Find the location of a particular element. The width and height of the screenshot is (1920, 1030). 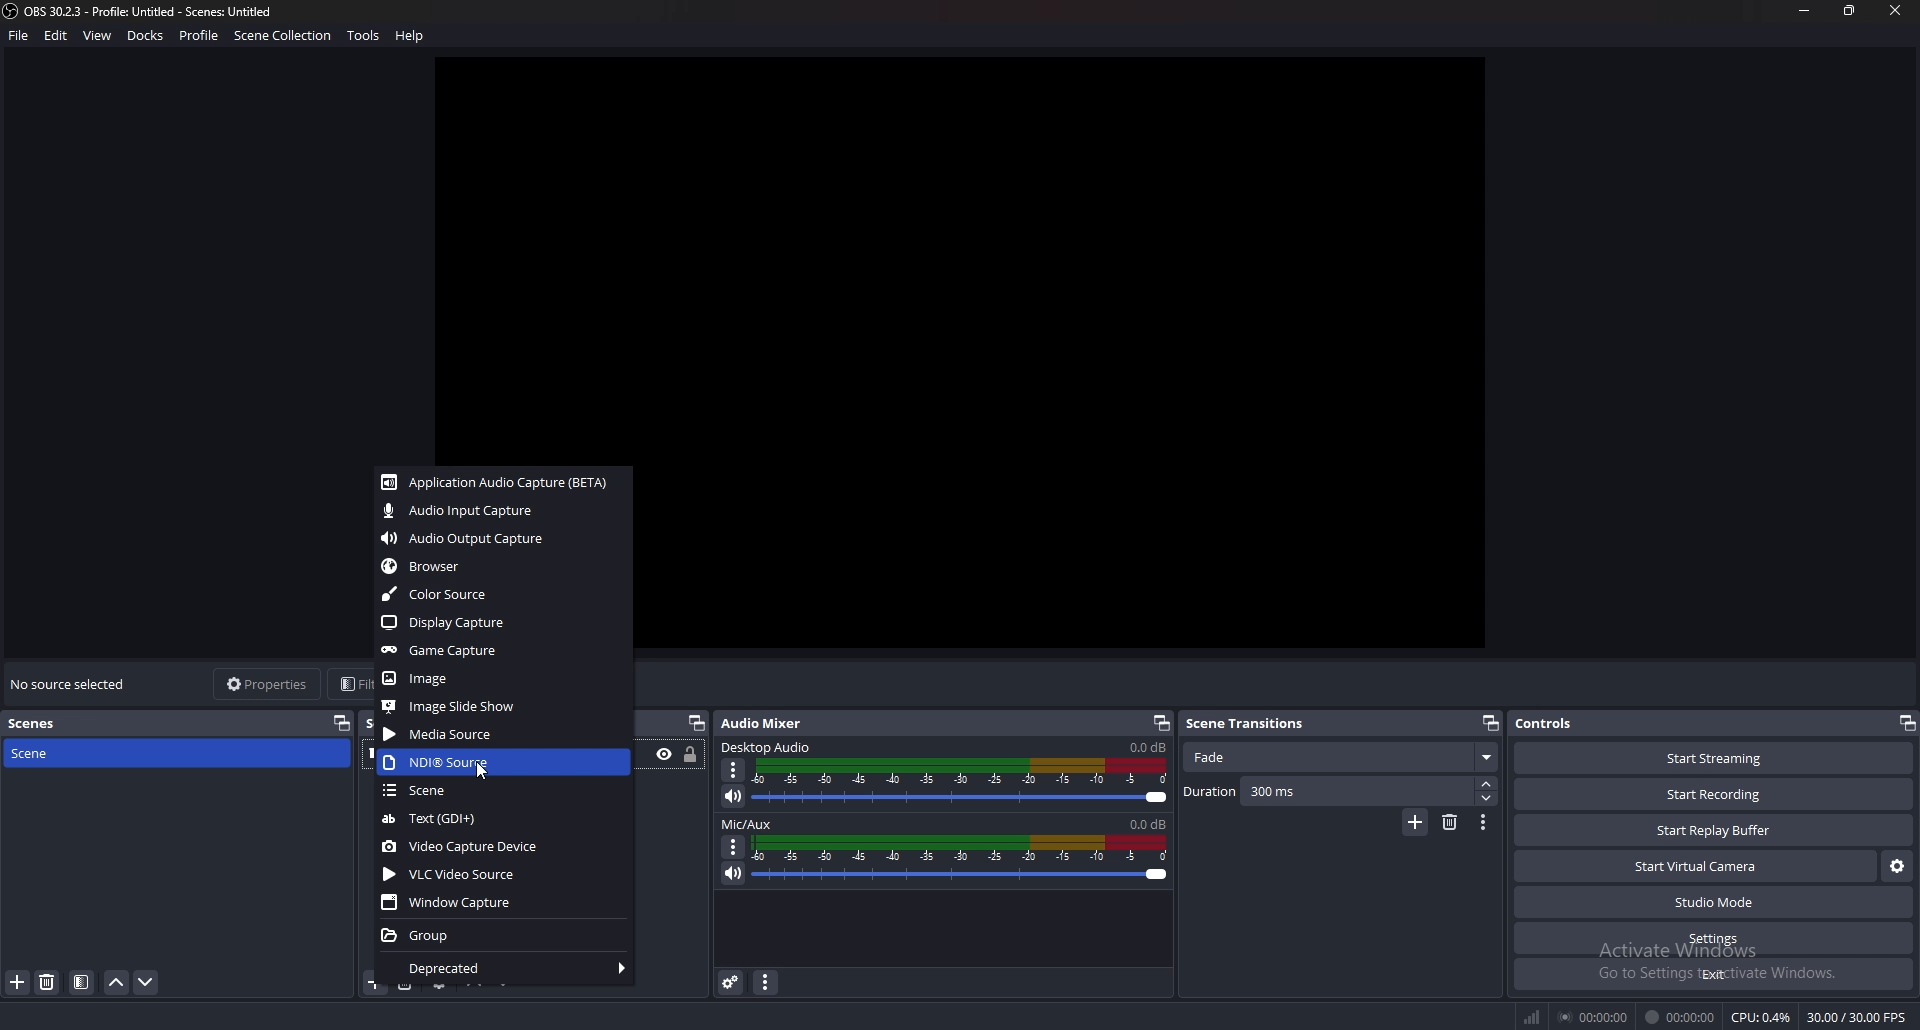

app audio capture is located at coordinates (497, 482).